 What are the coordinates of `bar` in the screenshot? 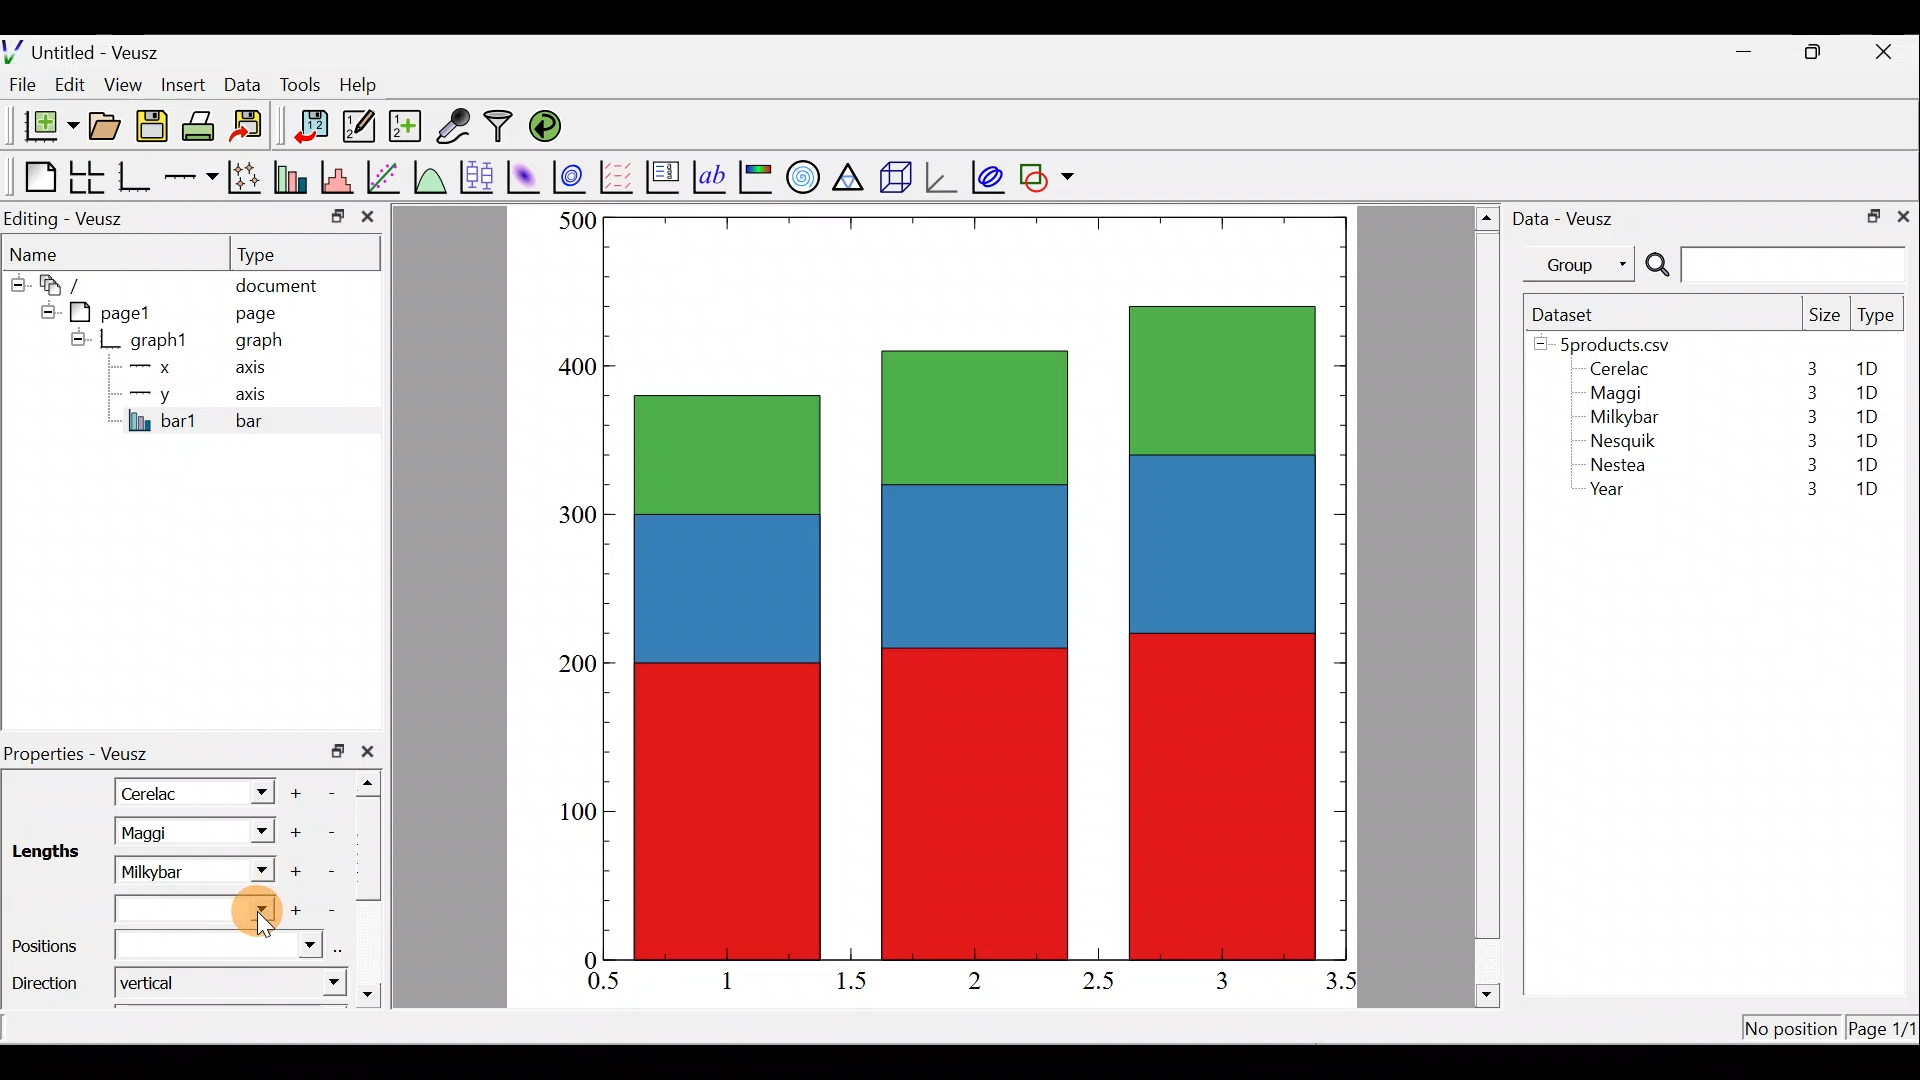 It's located at (282, 420).